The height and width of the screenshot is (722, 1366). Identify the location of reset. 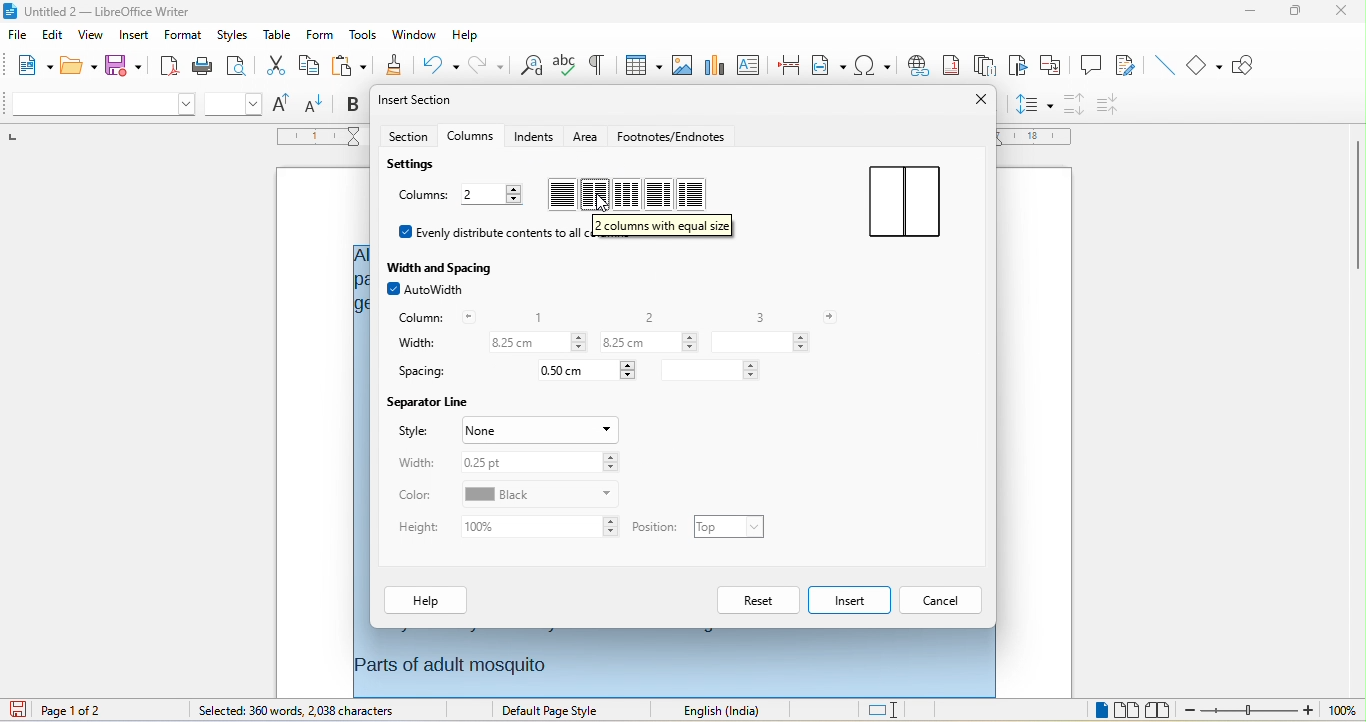
(760, 601).